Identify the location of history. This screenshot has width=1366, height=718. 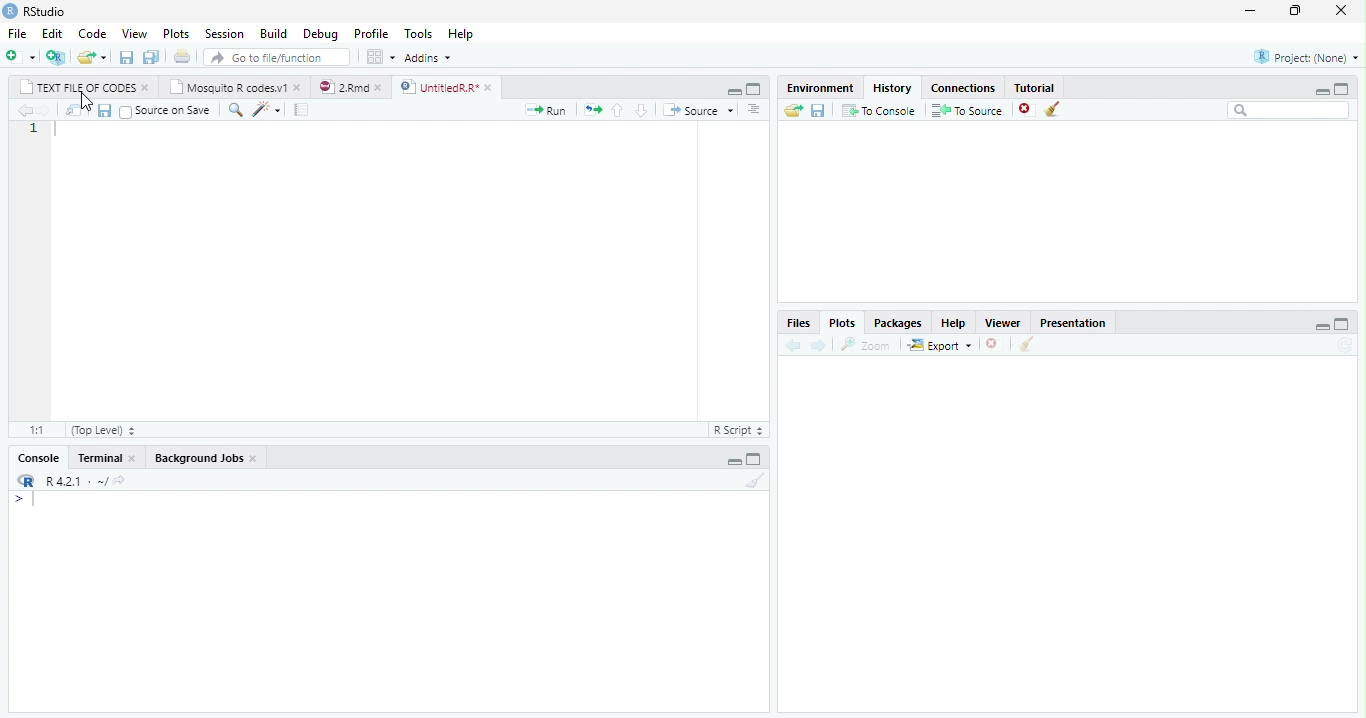
(891, 87).